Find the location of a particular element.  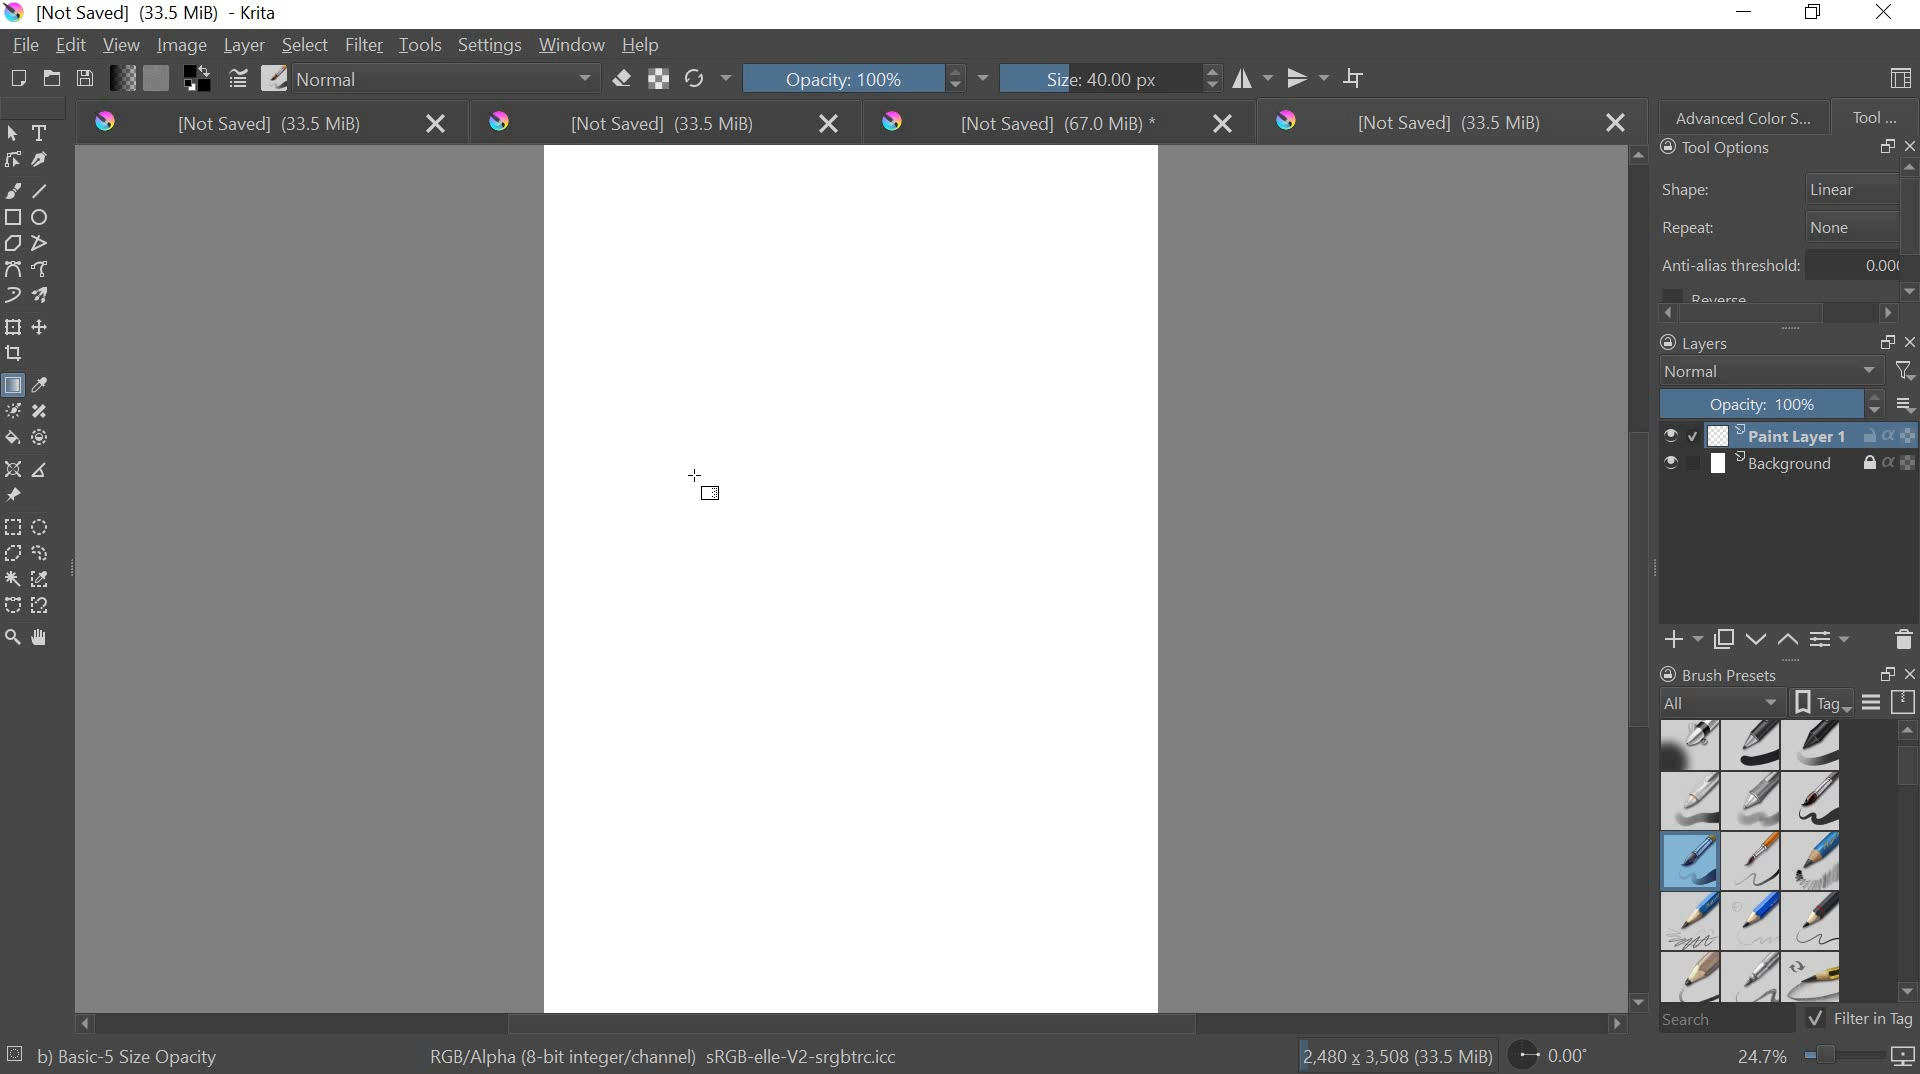

OPACITY 100% is located at coordinates (854, 77).